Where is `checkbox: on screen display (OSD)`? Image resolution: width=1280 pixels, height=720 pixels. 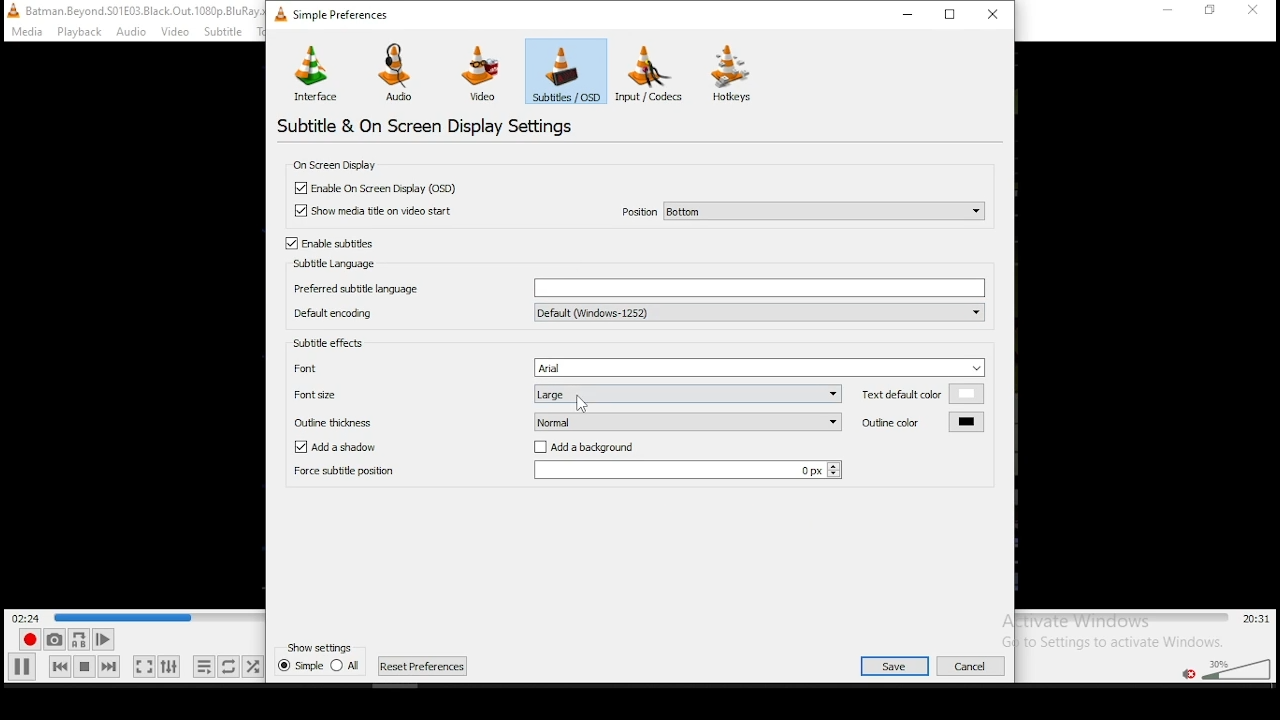 checkbox: on screen display (OSD) is located at coordinates (380, 189).